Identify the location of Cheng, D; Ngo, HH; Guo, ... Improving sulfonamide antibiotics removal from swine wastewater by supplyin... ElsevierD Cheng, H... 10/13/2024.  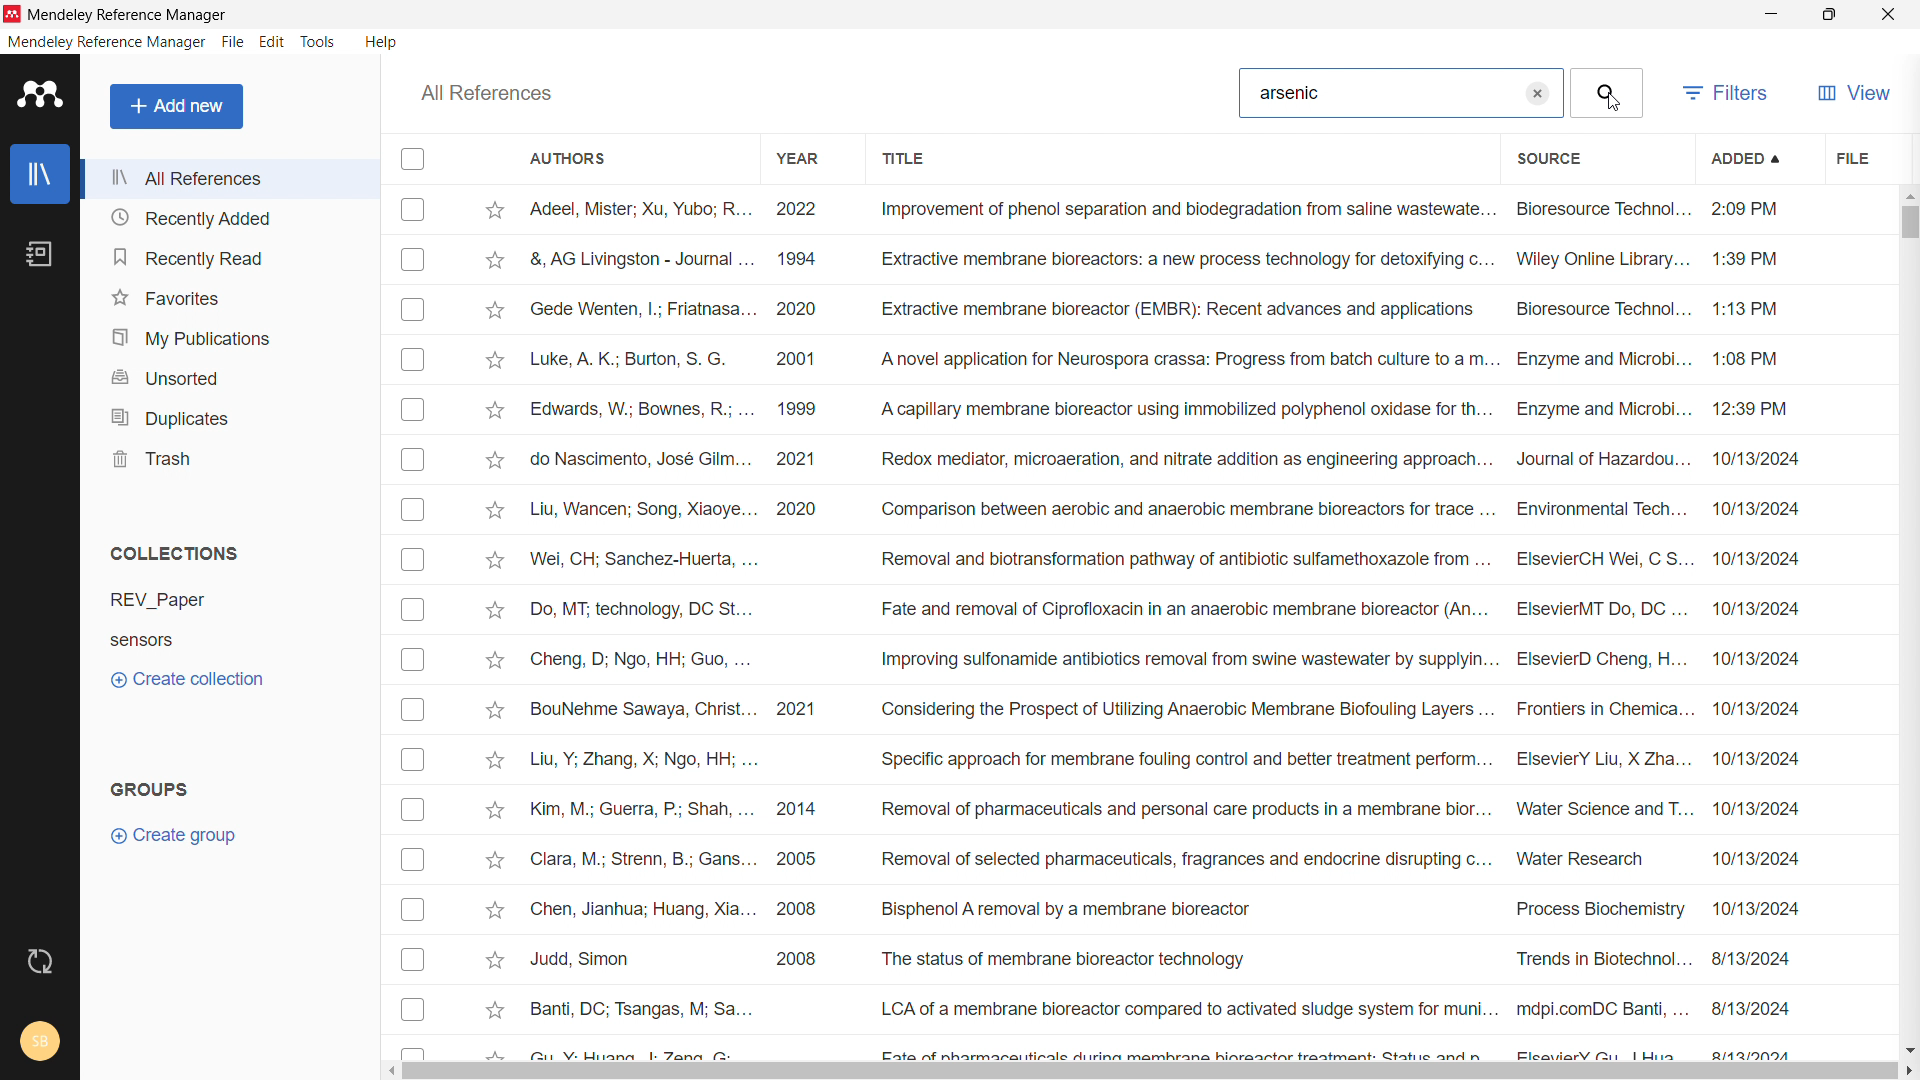
(1166, 656).